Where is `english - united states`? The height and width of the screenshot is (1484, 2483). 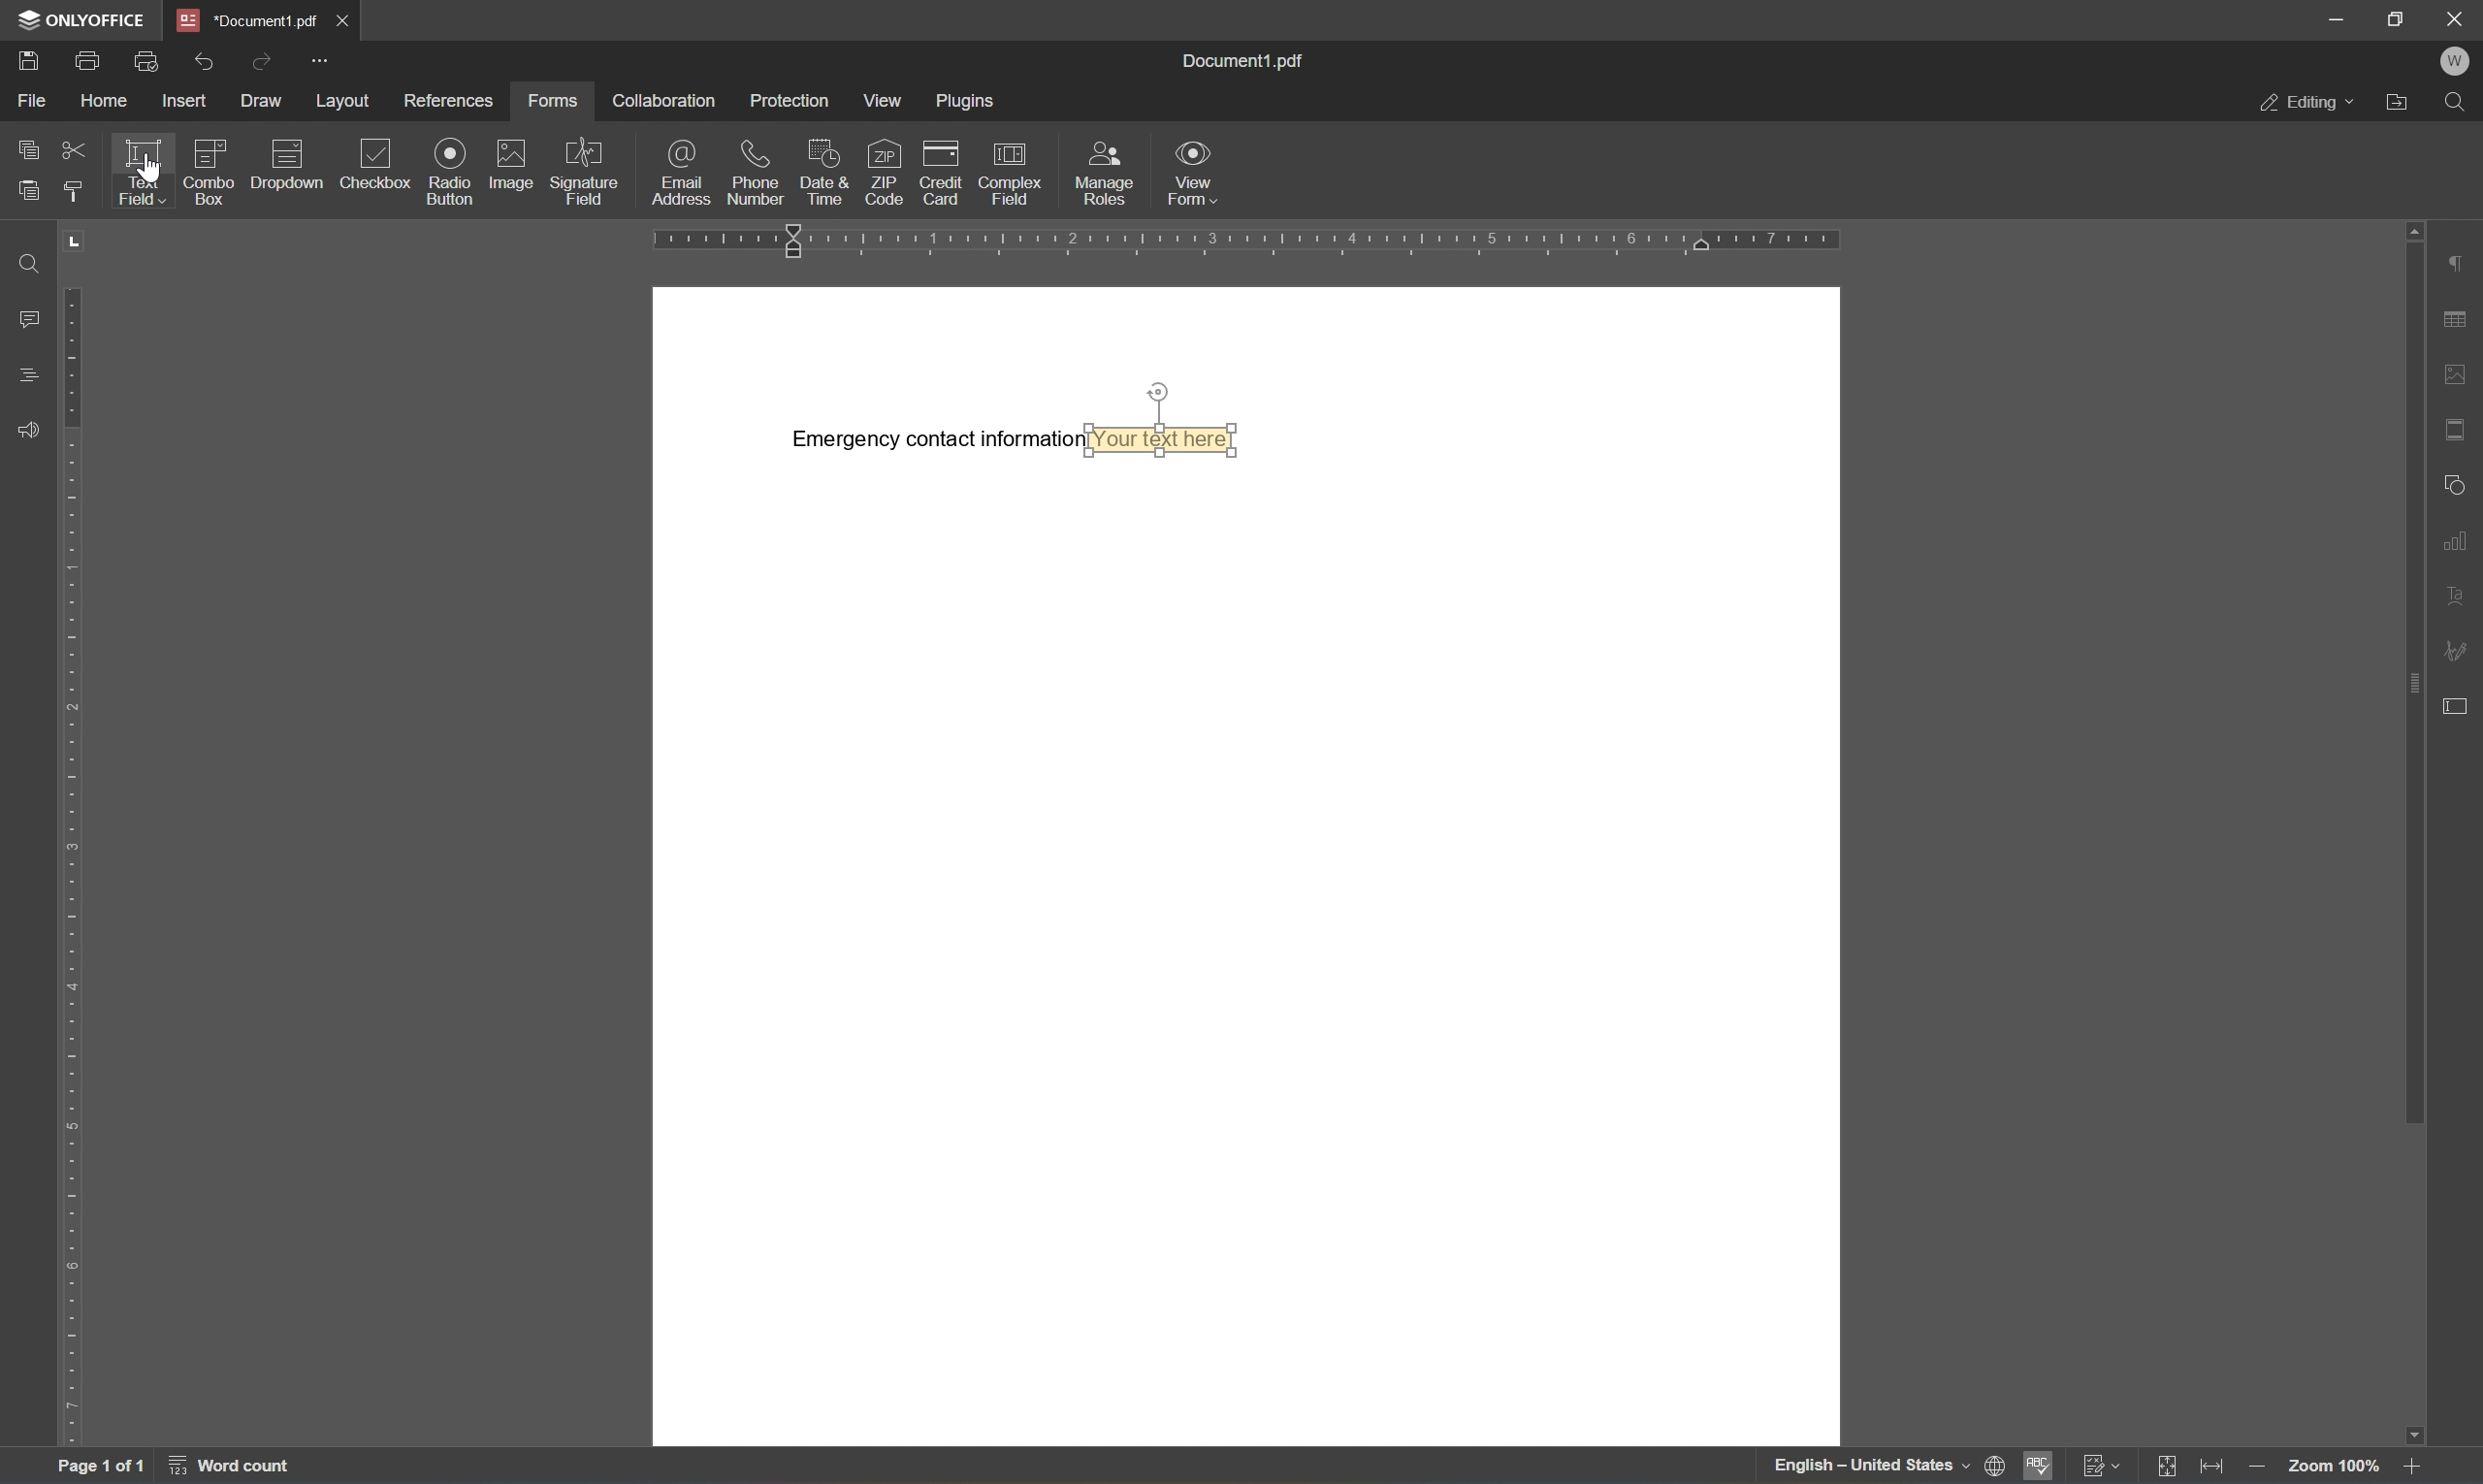
english - united states is located at coordinates (1838, 1460).